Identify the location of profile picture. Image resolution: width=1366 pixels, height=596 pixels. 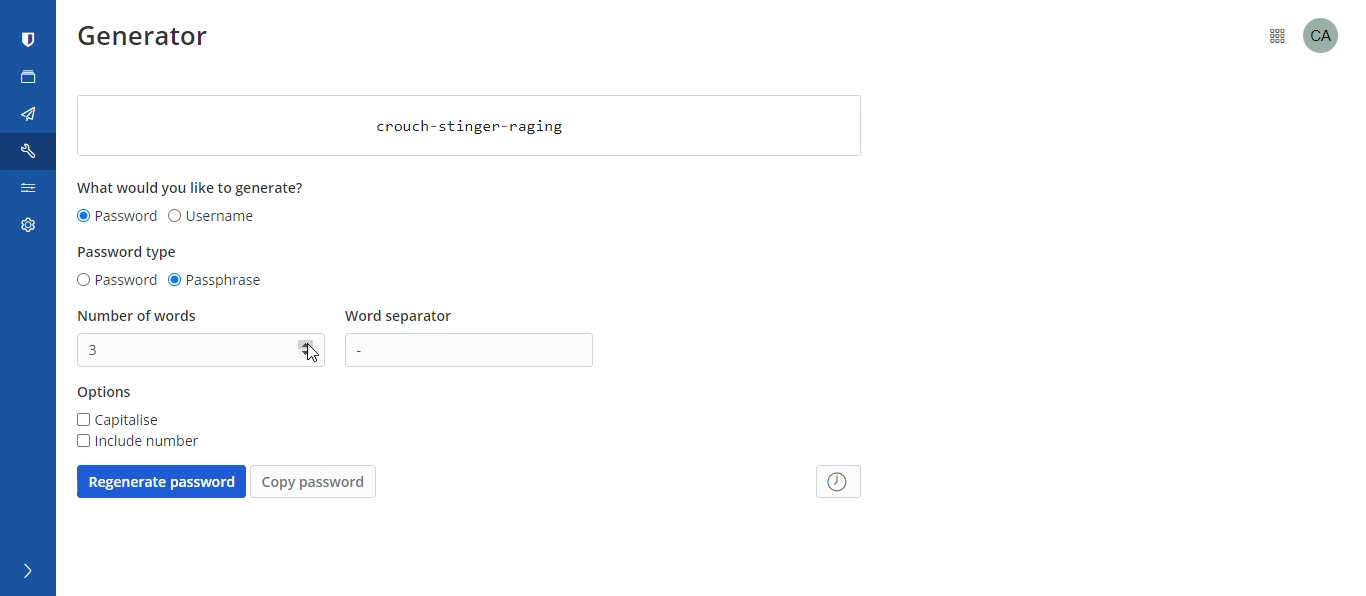
(1328, 34).